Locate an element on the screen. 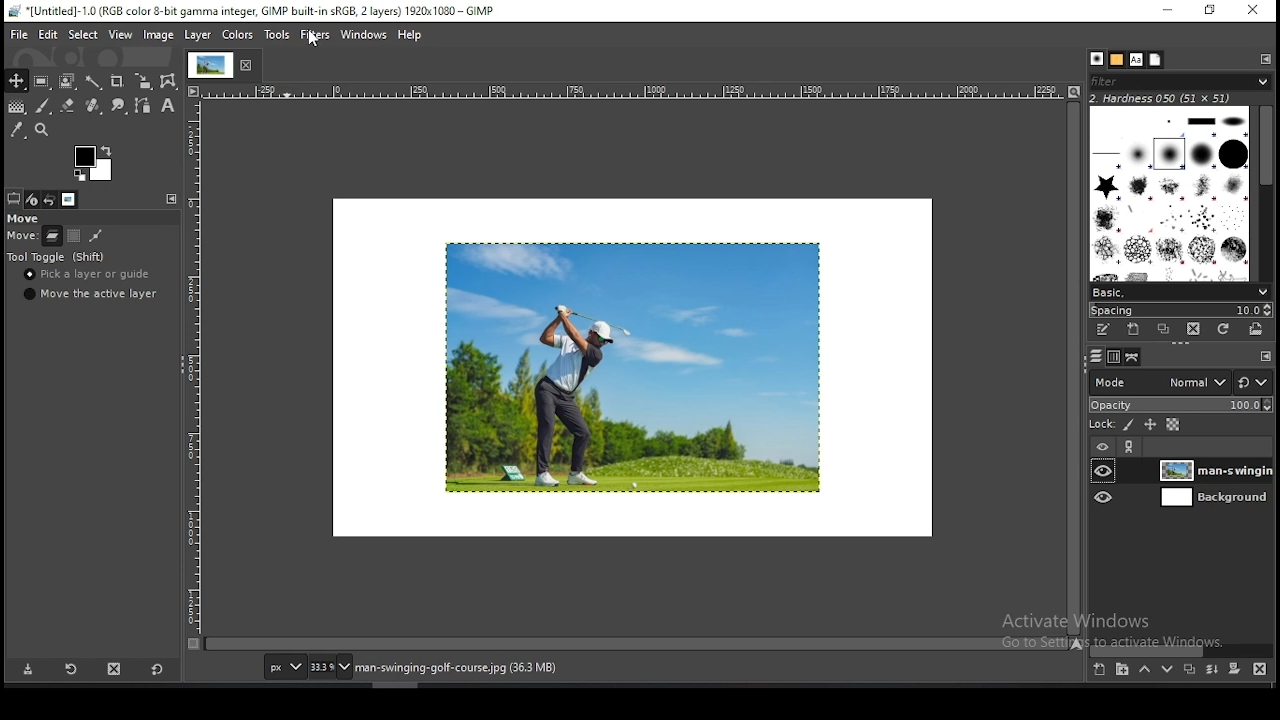  help is located at coordinates (409, 36).